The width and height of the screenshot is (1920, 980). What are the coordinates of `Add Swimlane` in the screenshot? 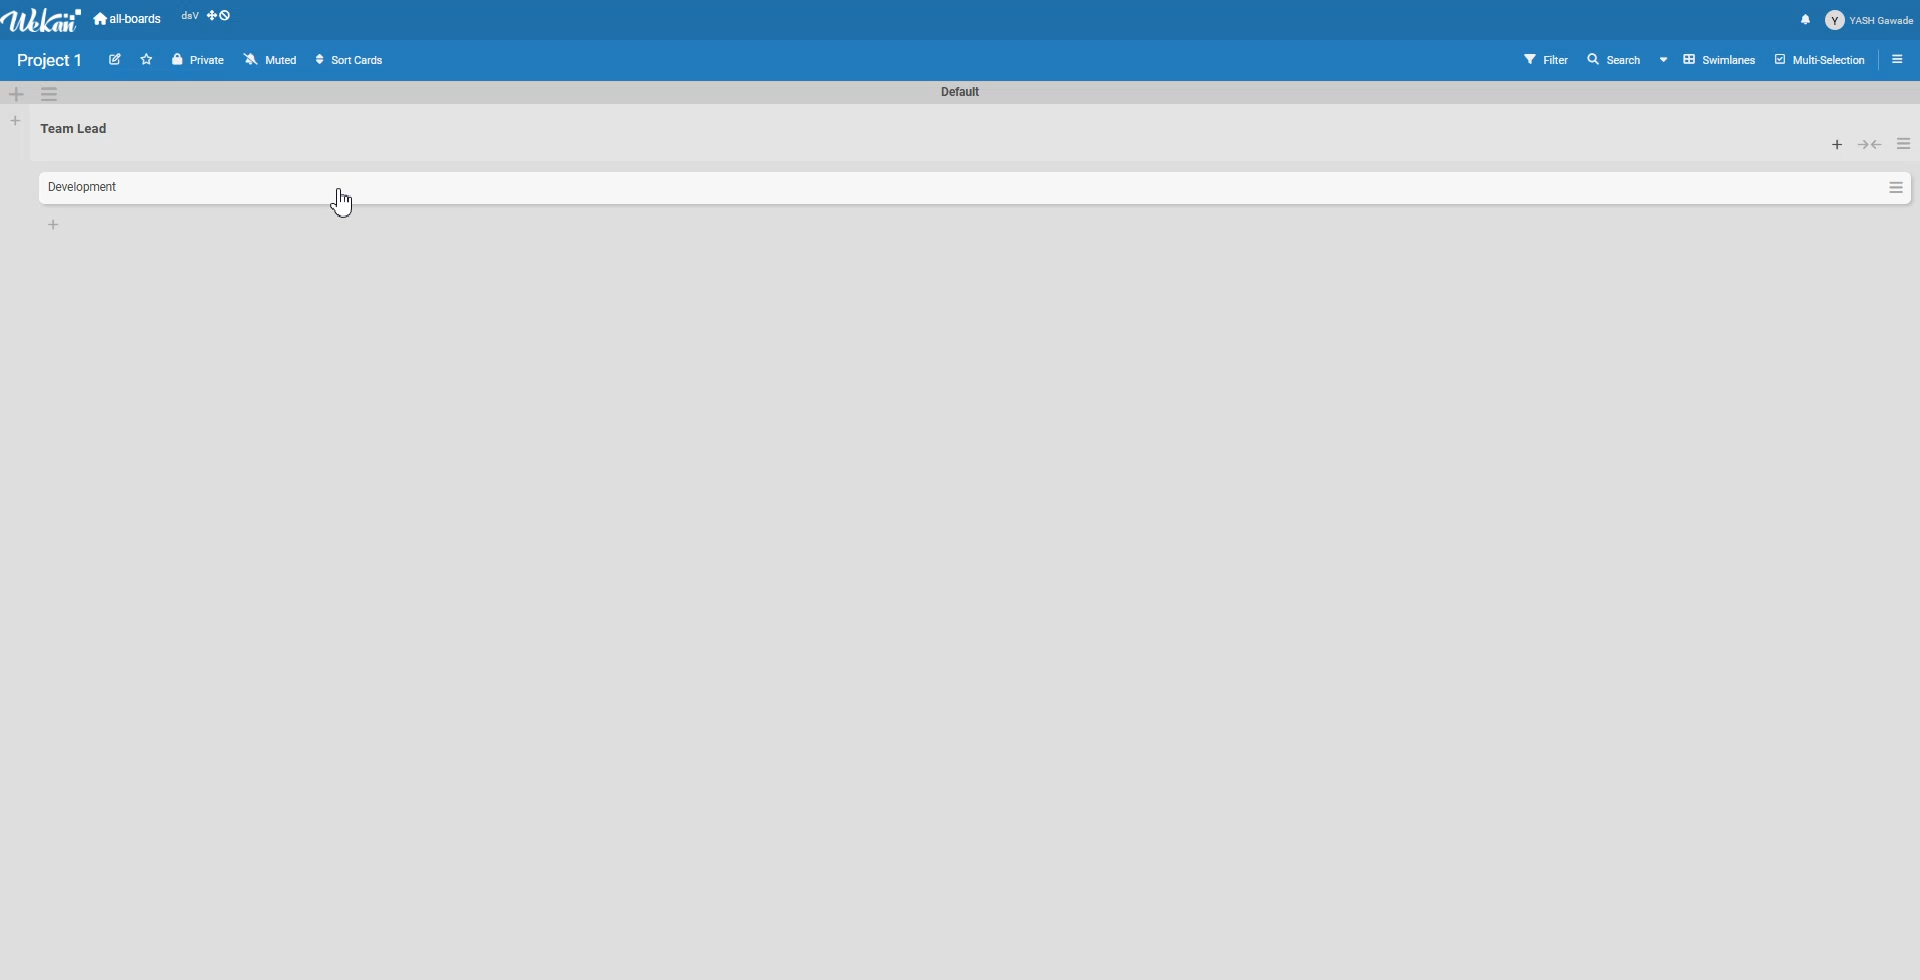 It's located at (17, 93).